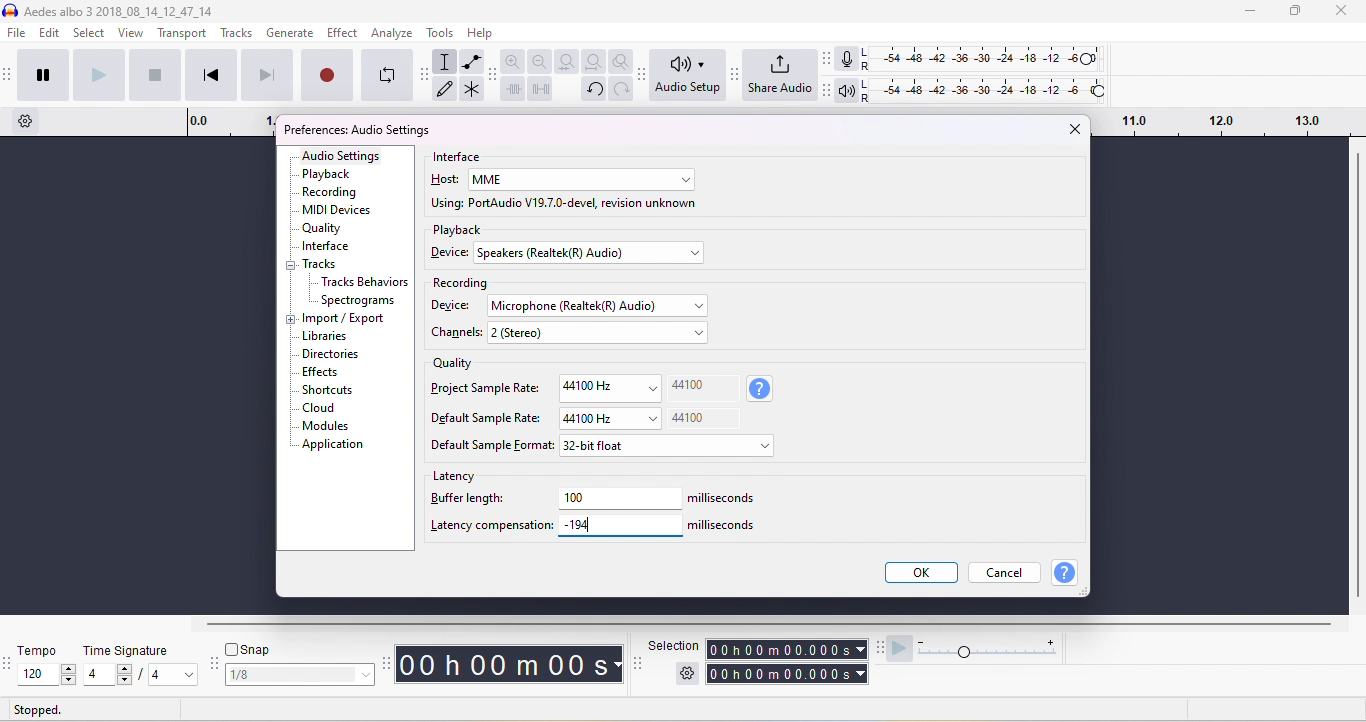 This screenshot has height=722, width=1366. Describe the element at coordinates (594, 89) in the screenshot. I see `undo` at that location.